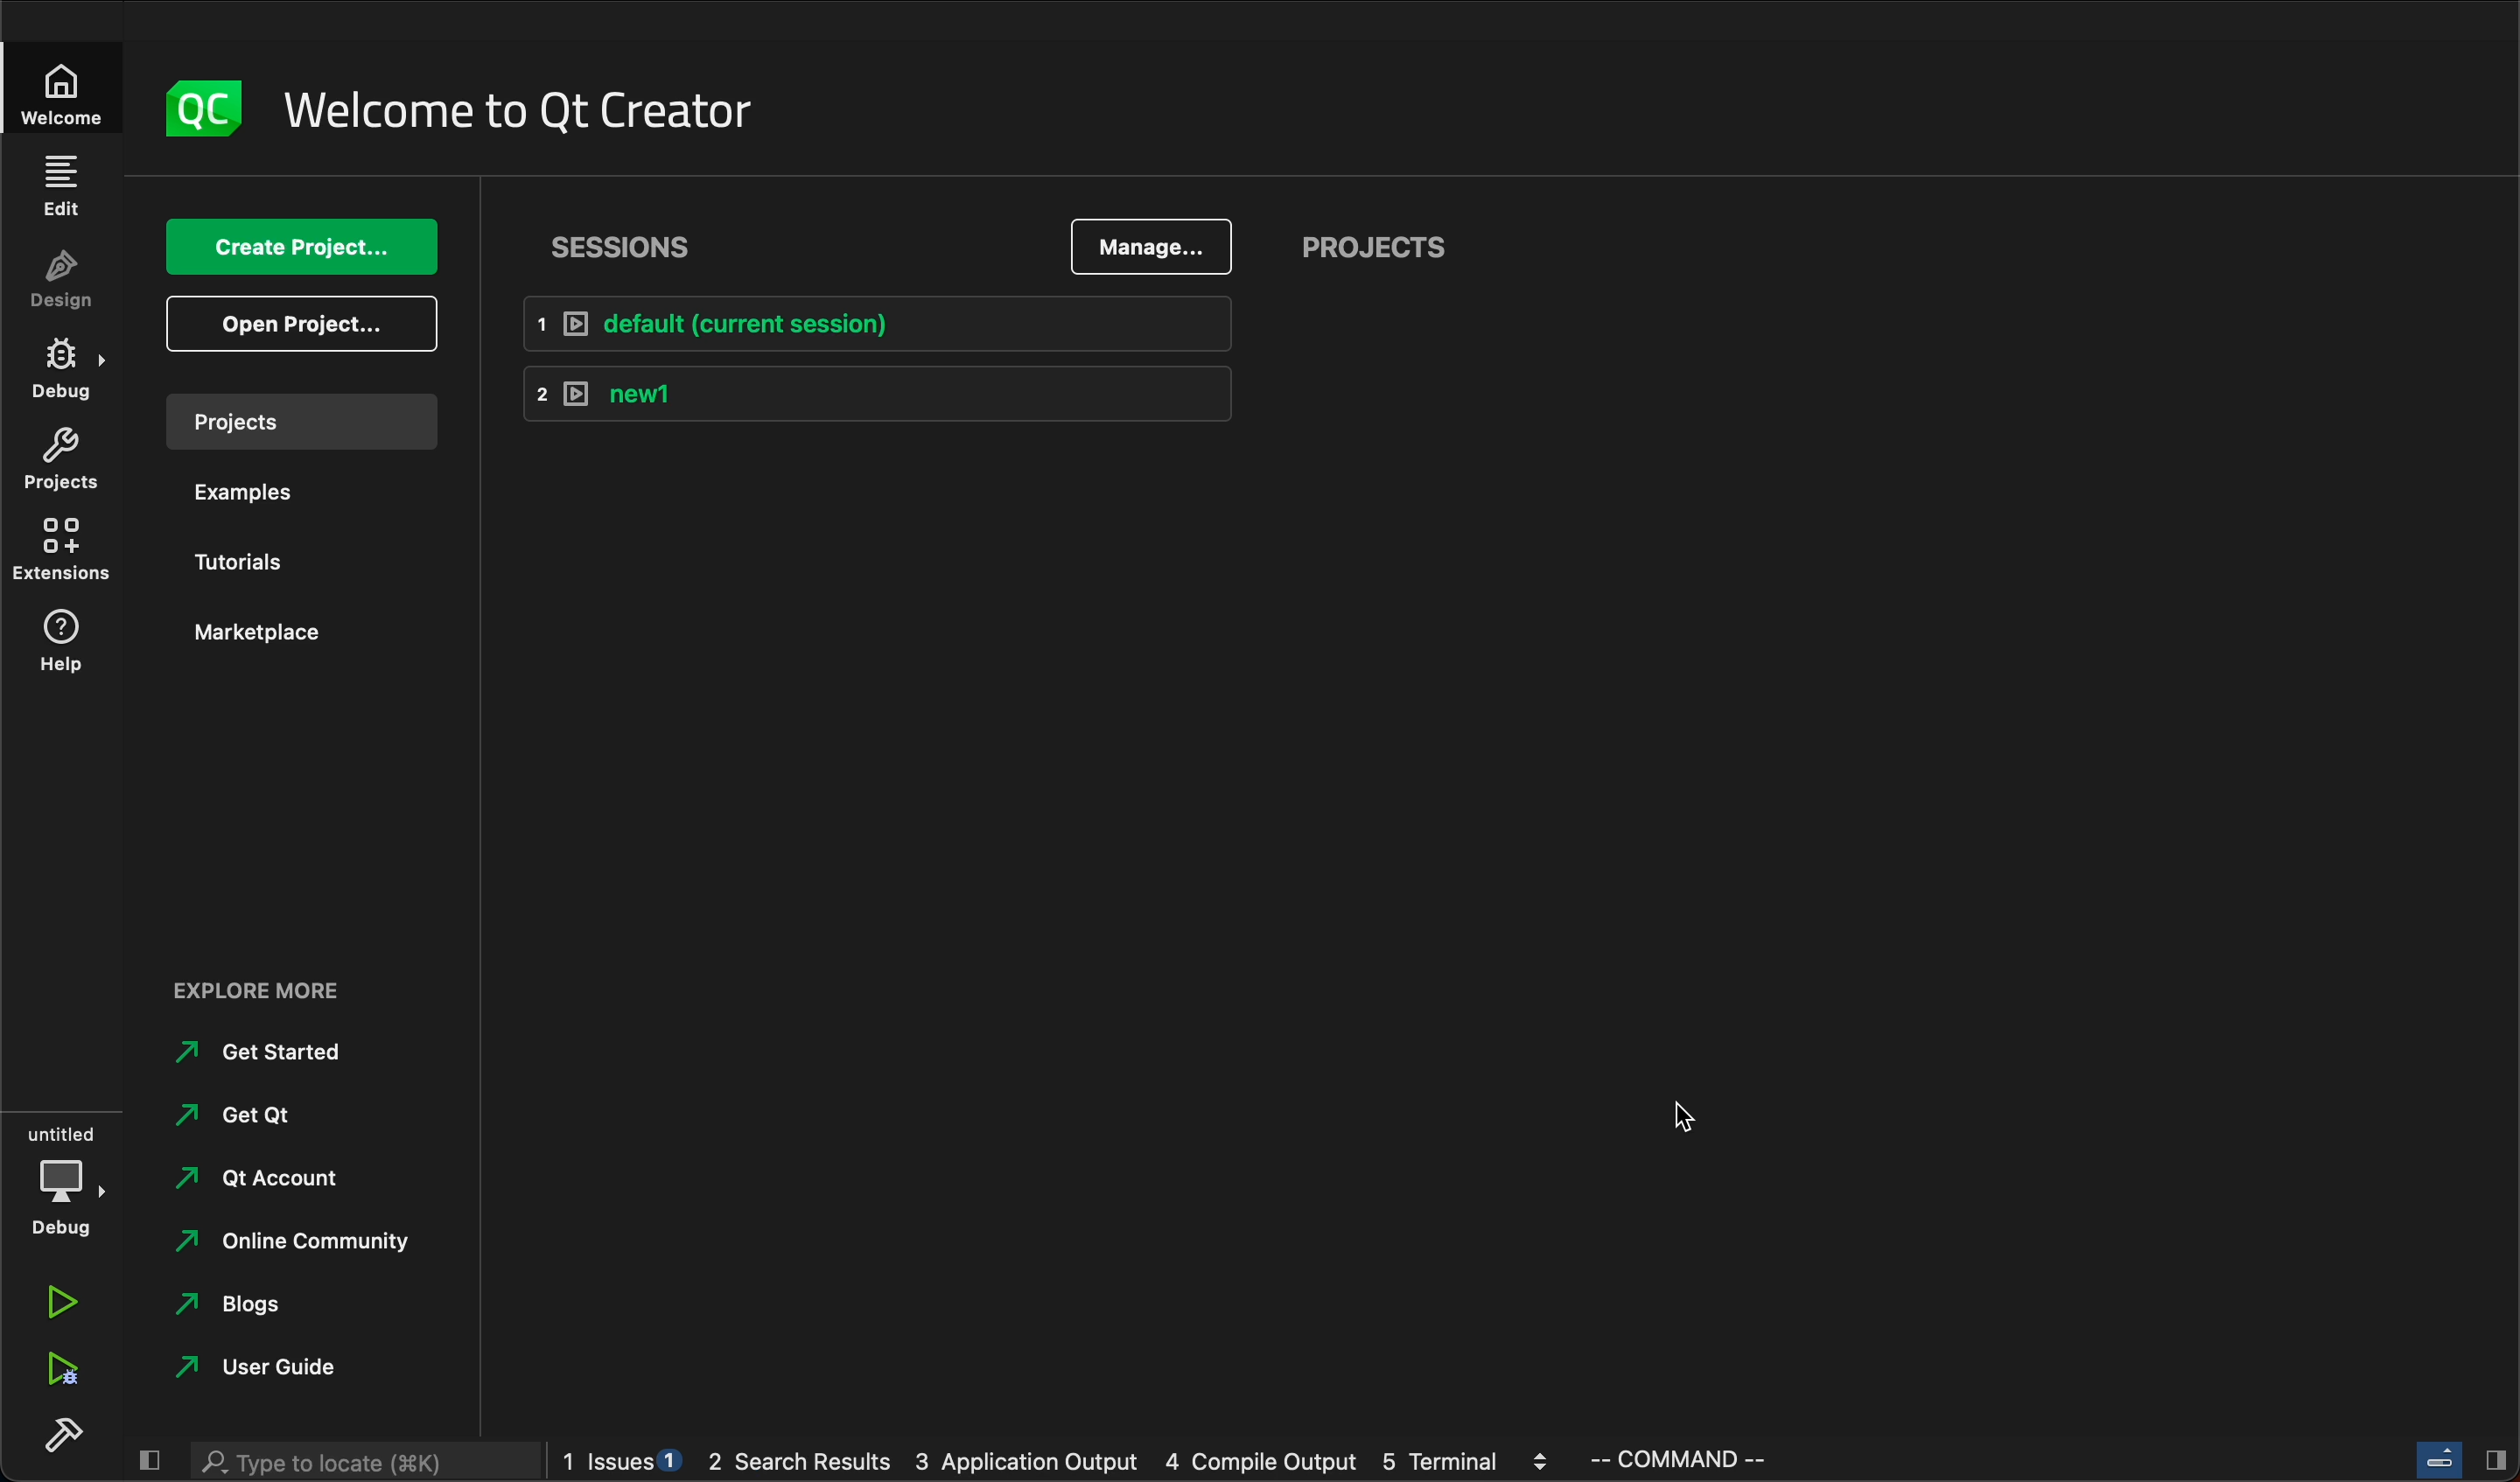 This screenshot has height=1482, width=2520. I want to click on sessions, so click(629, 248).